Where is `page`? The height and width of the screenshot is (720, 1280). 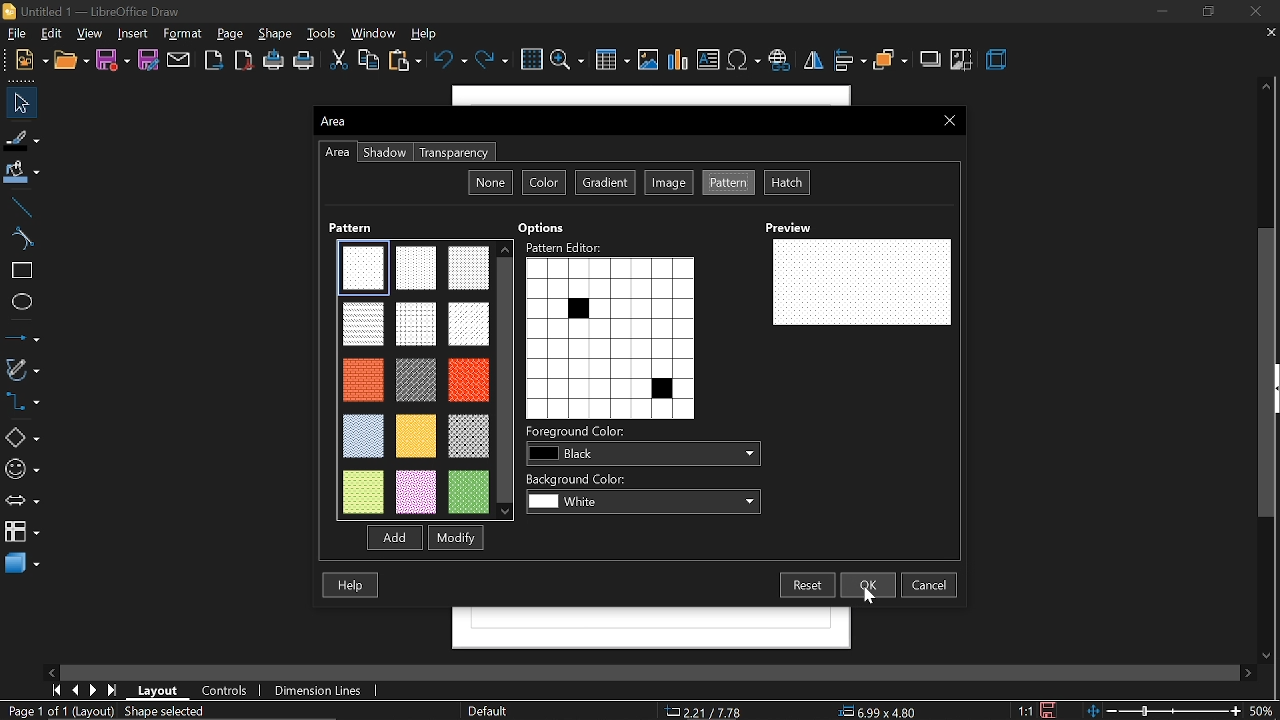
page is located at coordinates (234, 33).